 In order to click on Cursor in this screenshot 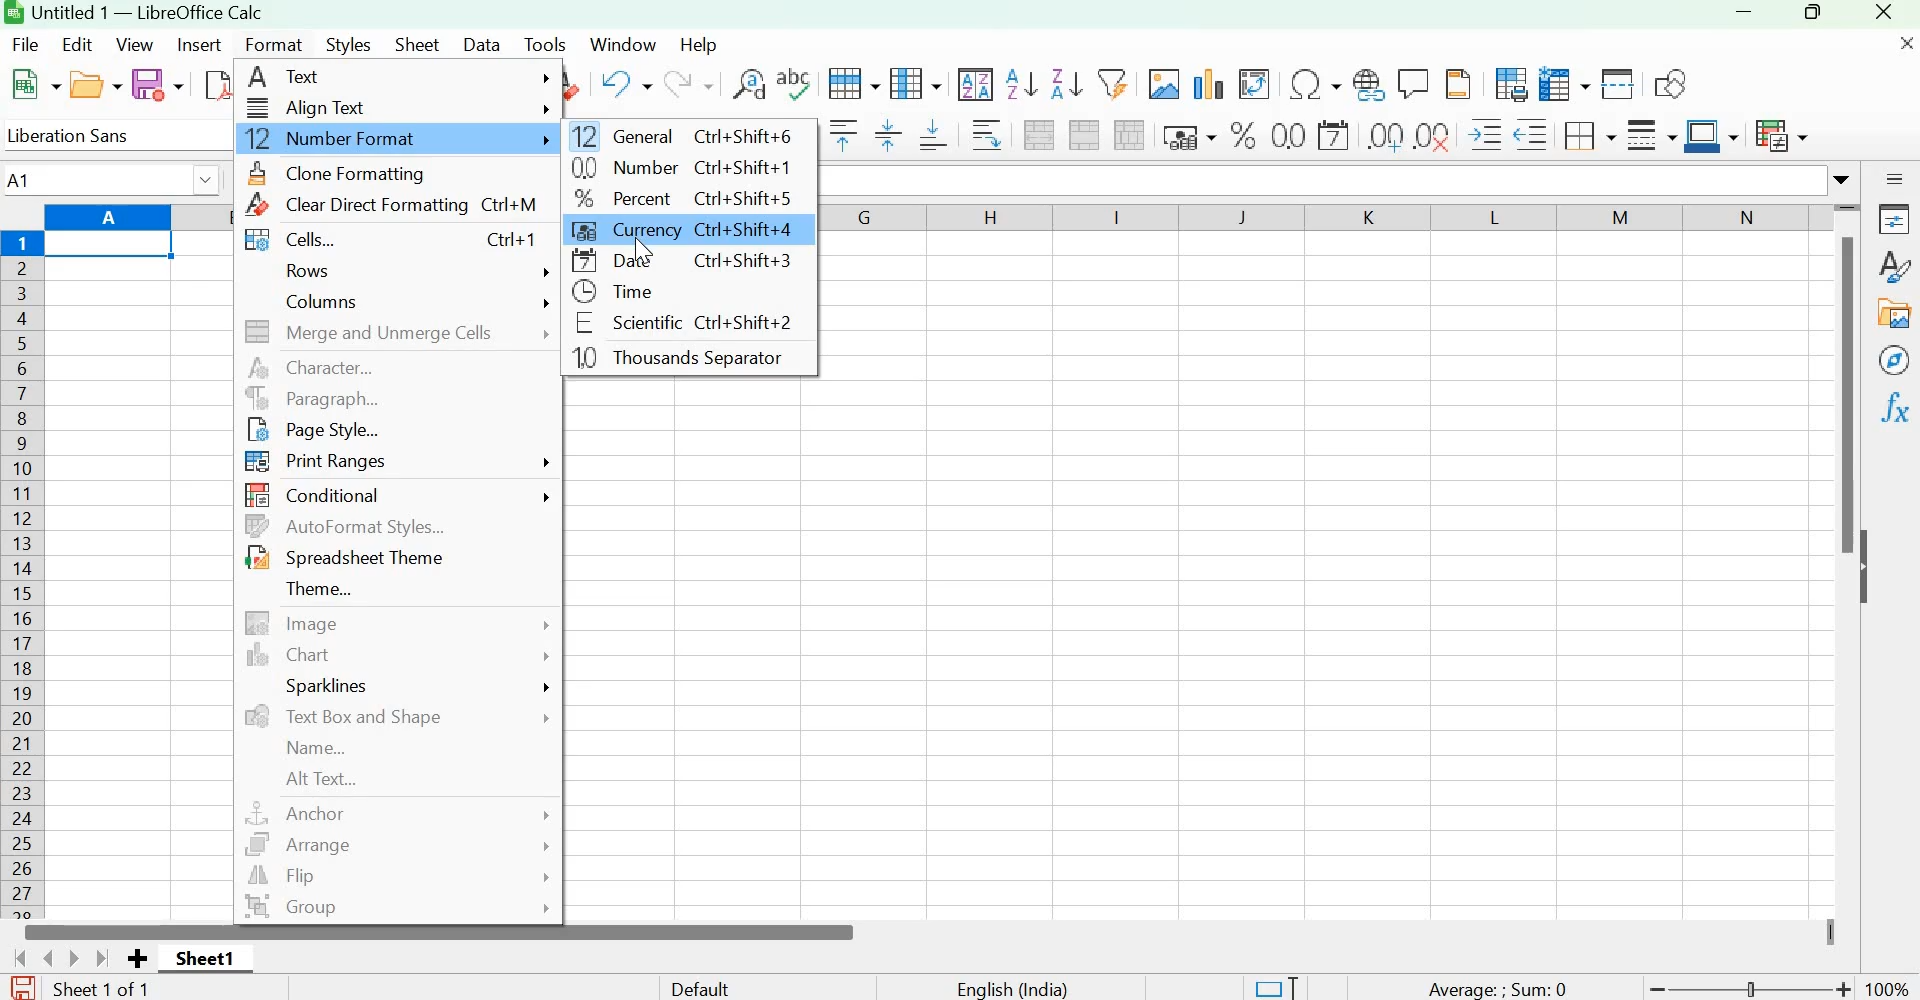, I will do `click(646, 252)`.